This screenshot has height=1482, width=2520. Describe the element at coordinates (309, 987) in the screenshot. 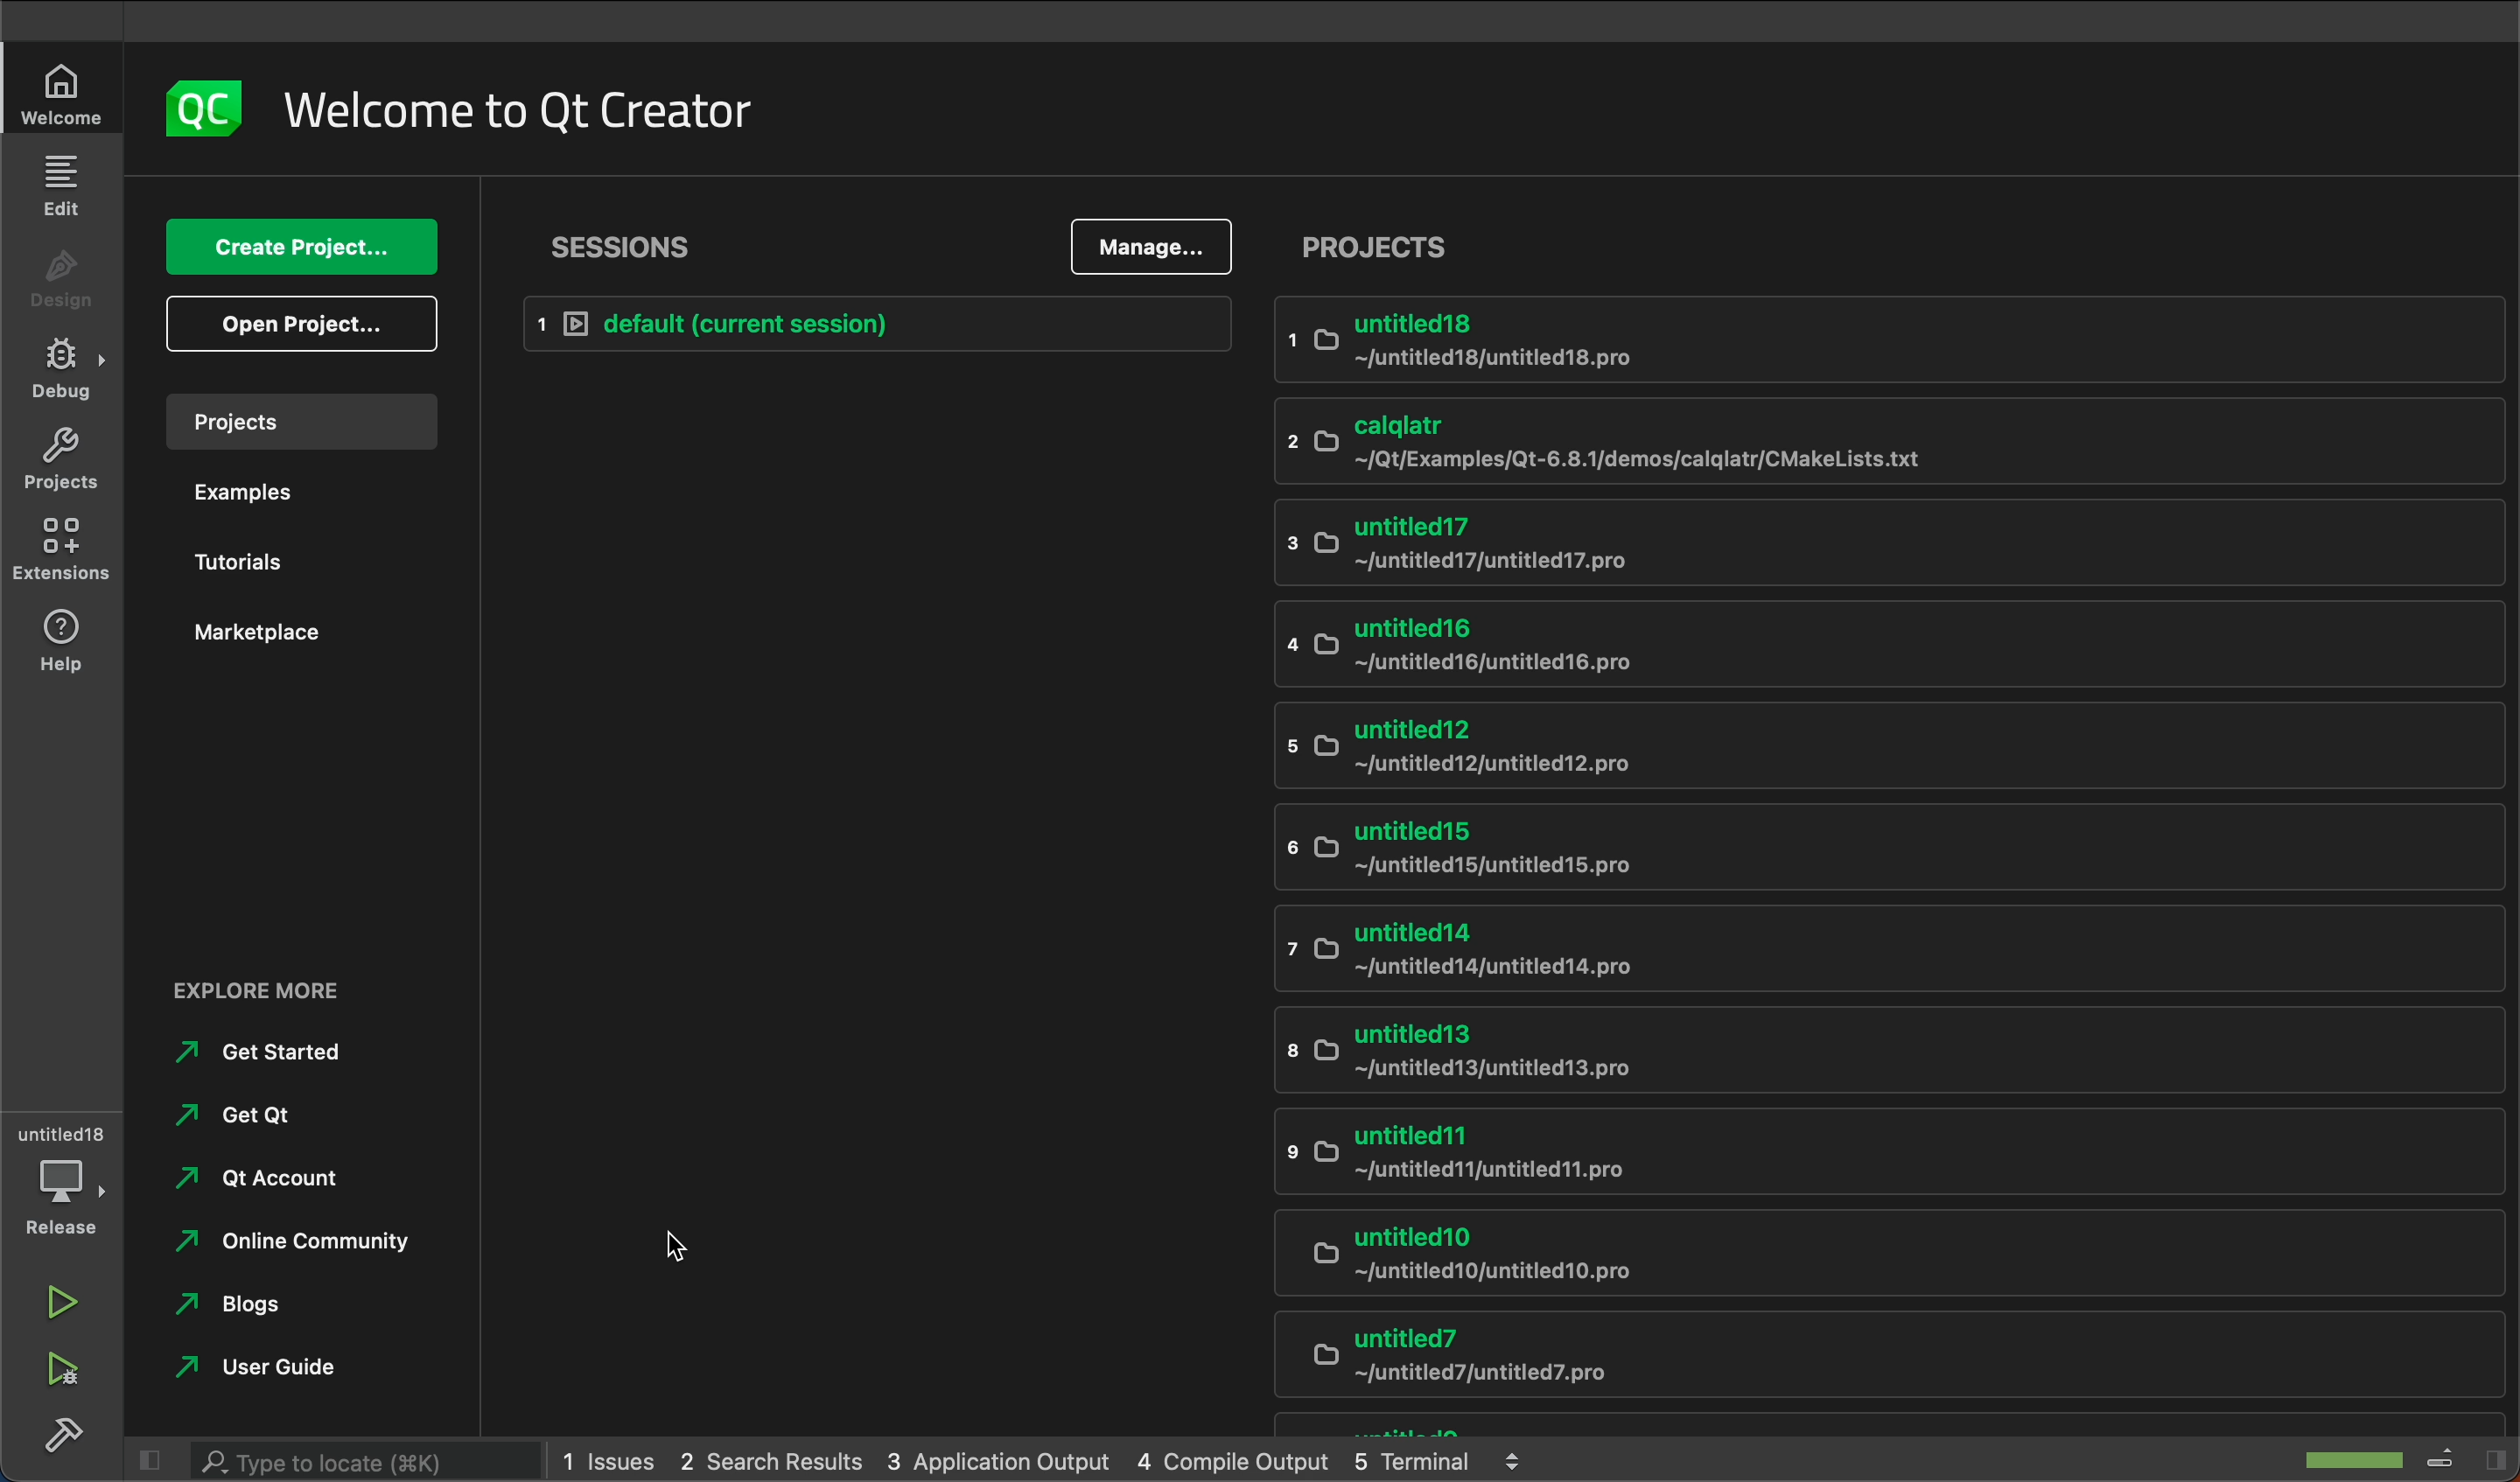

I see `explore more` at that location.